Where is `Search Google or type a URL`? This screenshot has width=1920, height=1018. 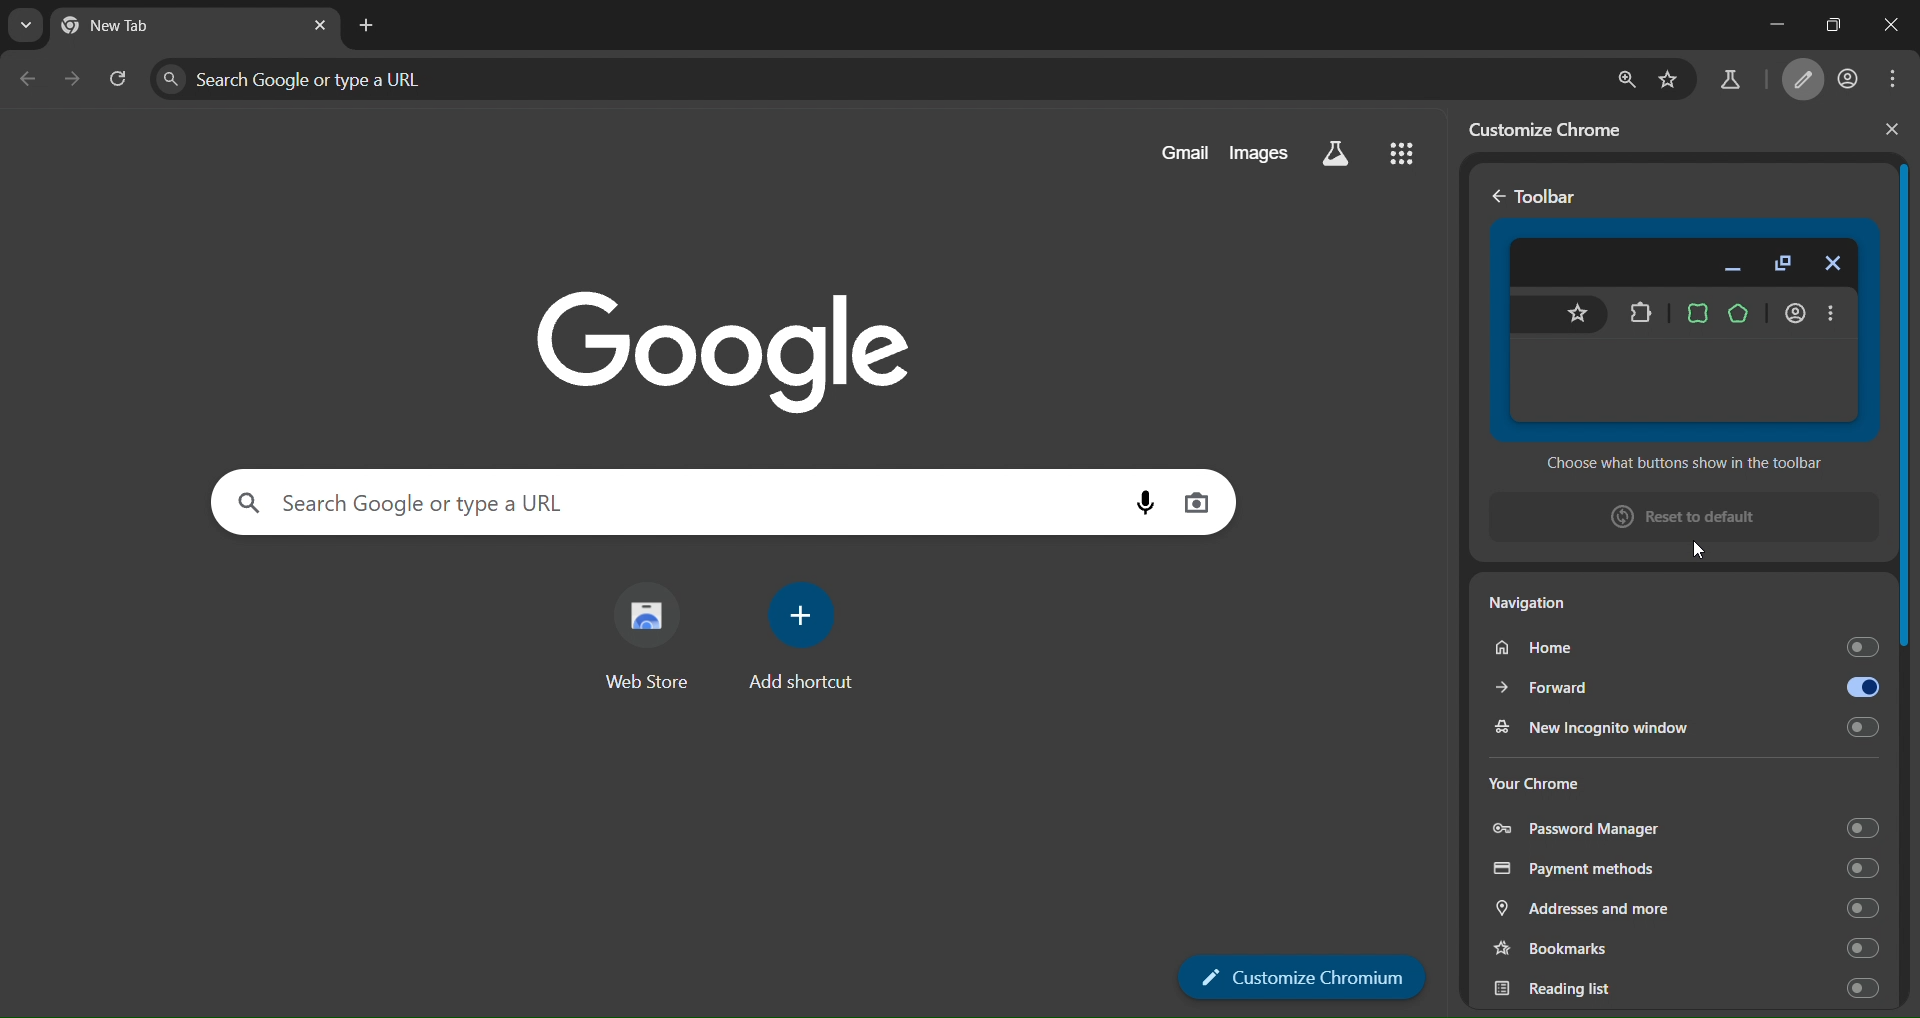 Search Google or type a URL is located at coordinates (882, 80).